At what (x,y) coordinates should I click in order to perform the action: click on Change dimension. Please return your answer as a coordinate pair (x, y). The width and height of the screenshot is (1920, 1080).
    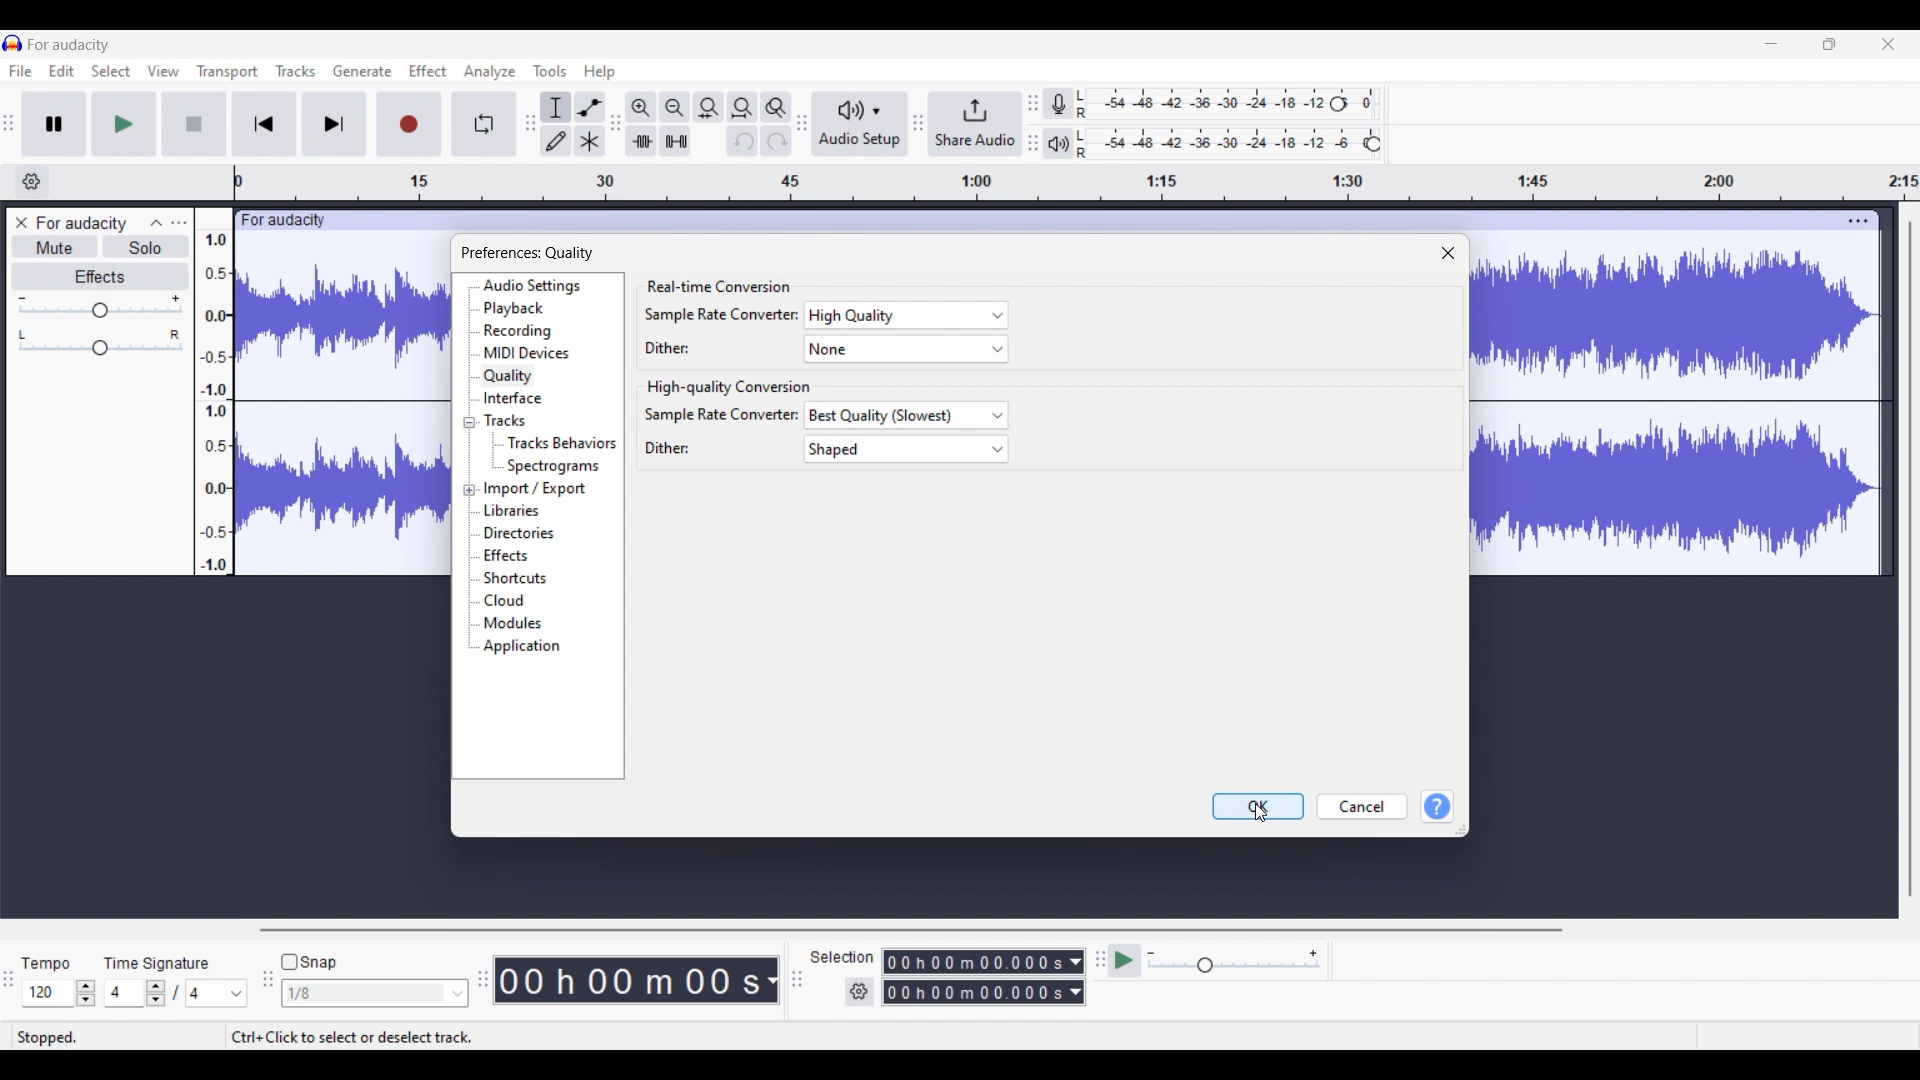
    Looking at the image, I should click on (1460, 830).